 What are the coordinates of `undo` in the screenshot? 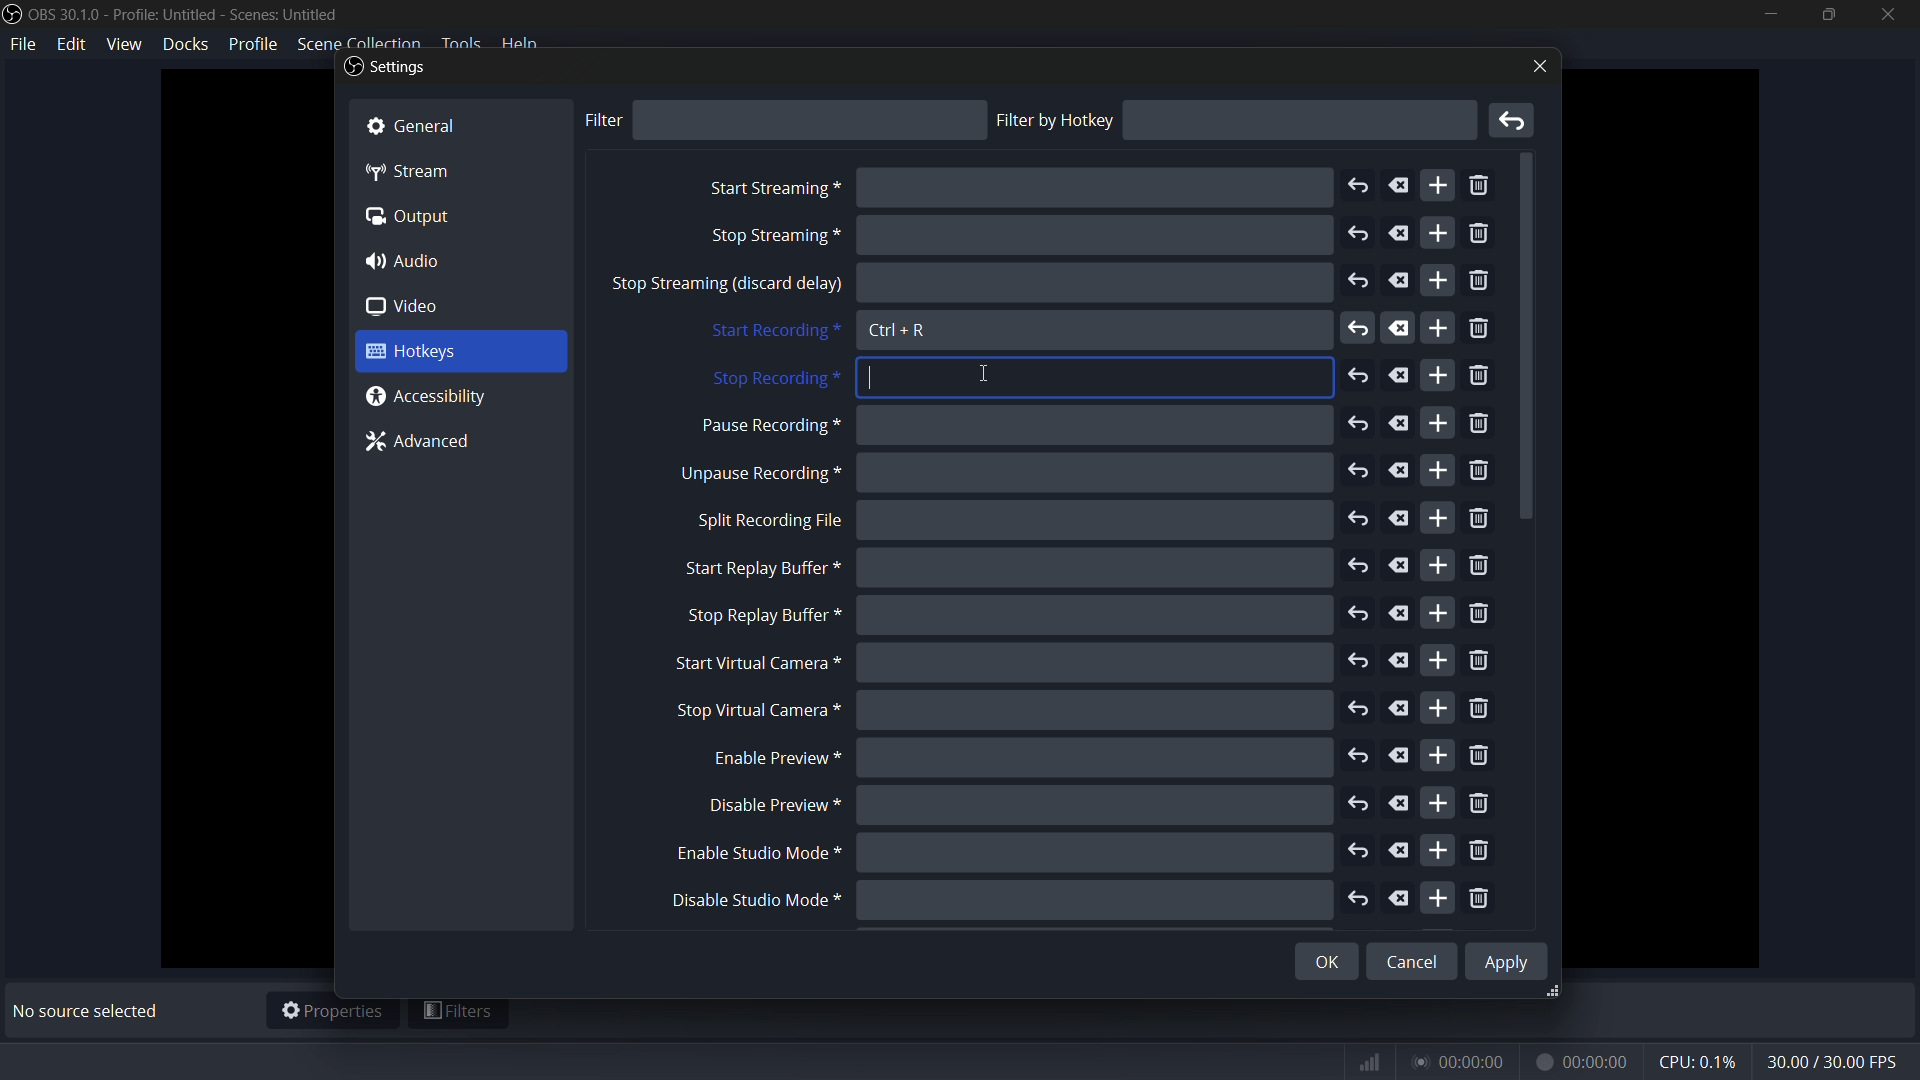 It's located at (1361, 710).